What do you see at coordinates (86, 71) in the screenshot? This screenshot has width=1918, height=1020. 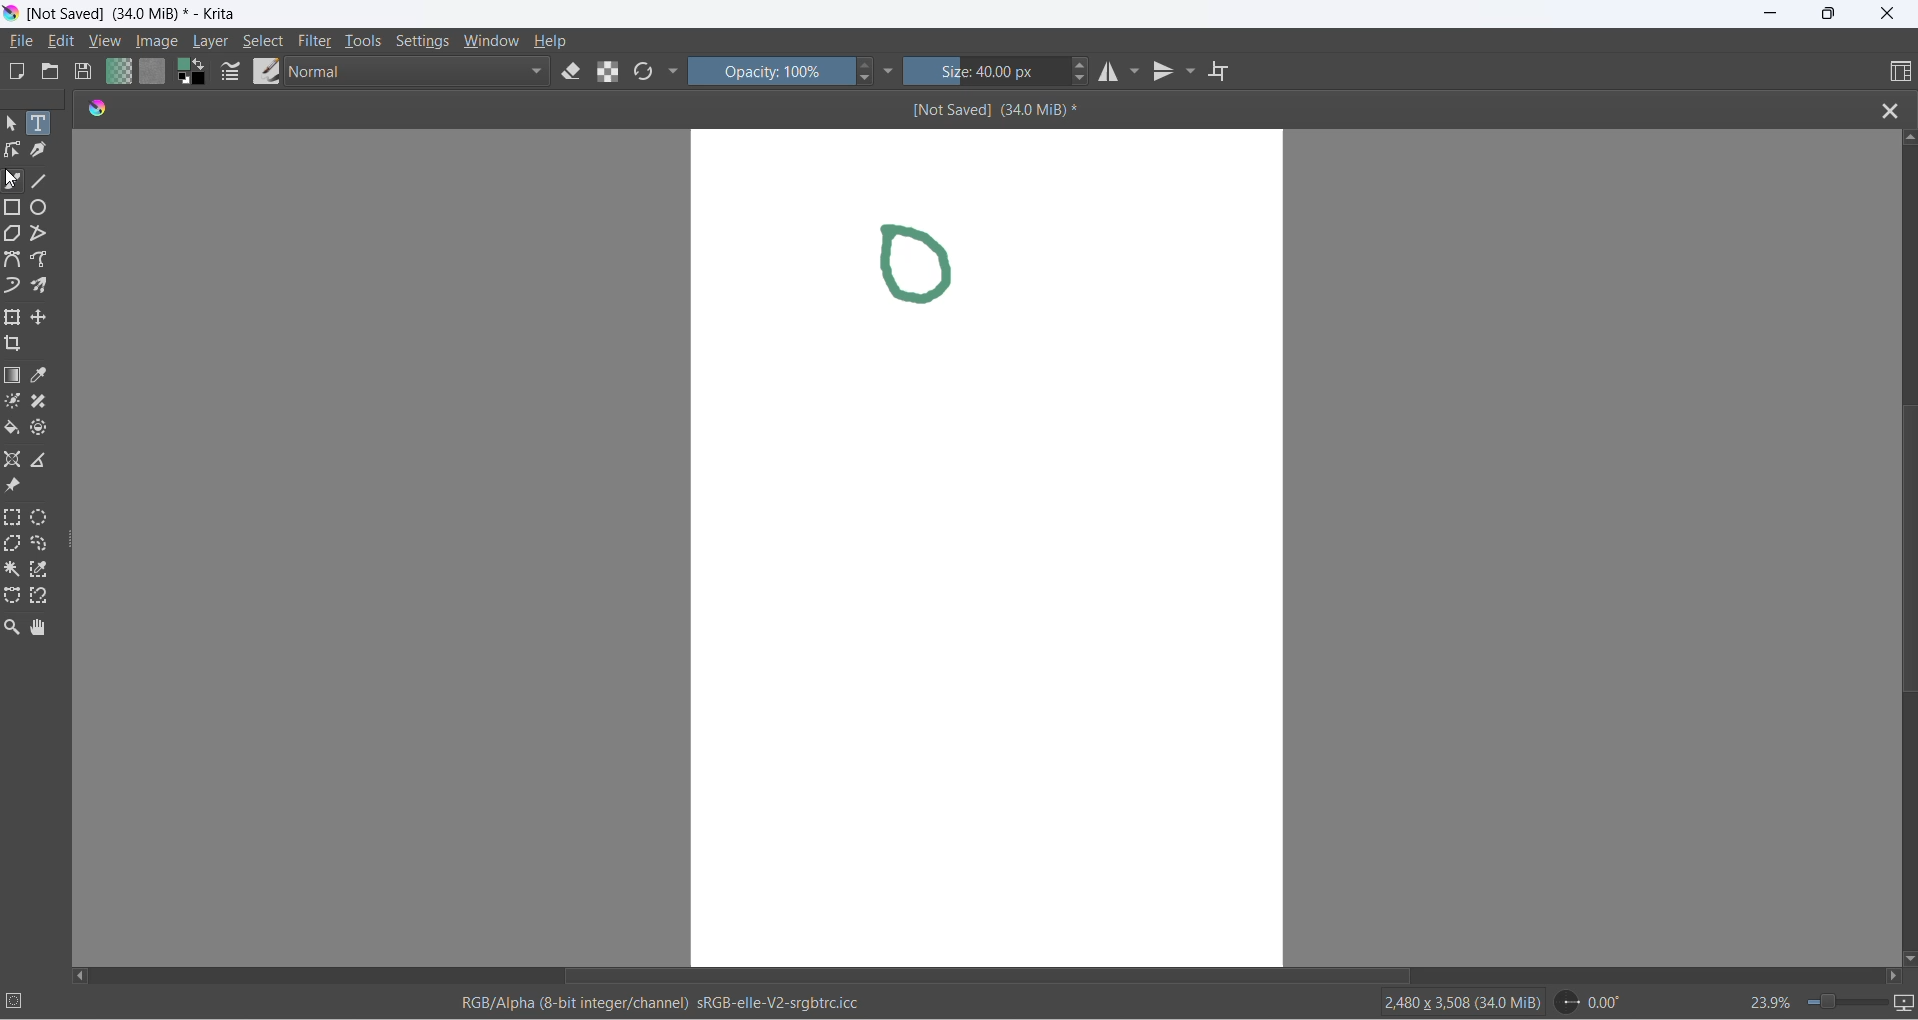 I see `save document` at bounding box center [86, 71].